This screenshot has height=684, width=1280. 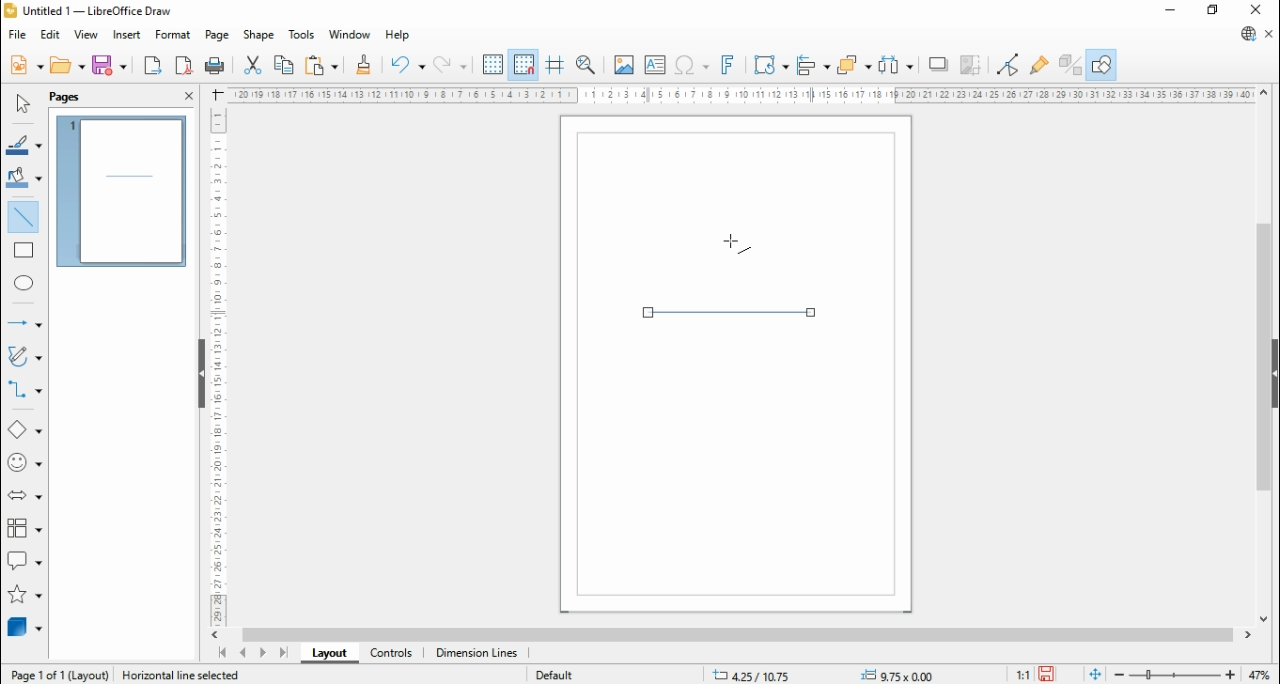 What do you see at coordinates (21, 104) in the screenshot?
I see `select` at bounding box center [21, 104].